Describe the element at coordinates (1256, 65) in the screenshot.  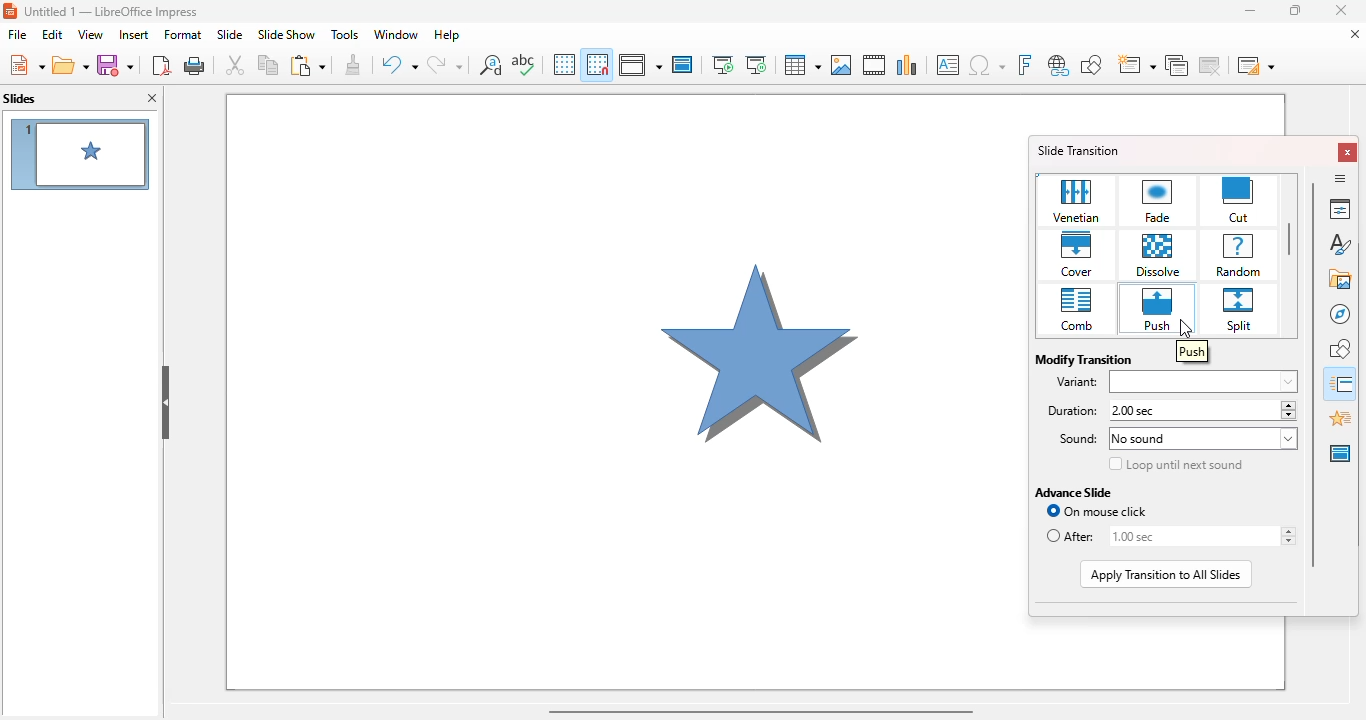
I see `slide layout` at that location.